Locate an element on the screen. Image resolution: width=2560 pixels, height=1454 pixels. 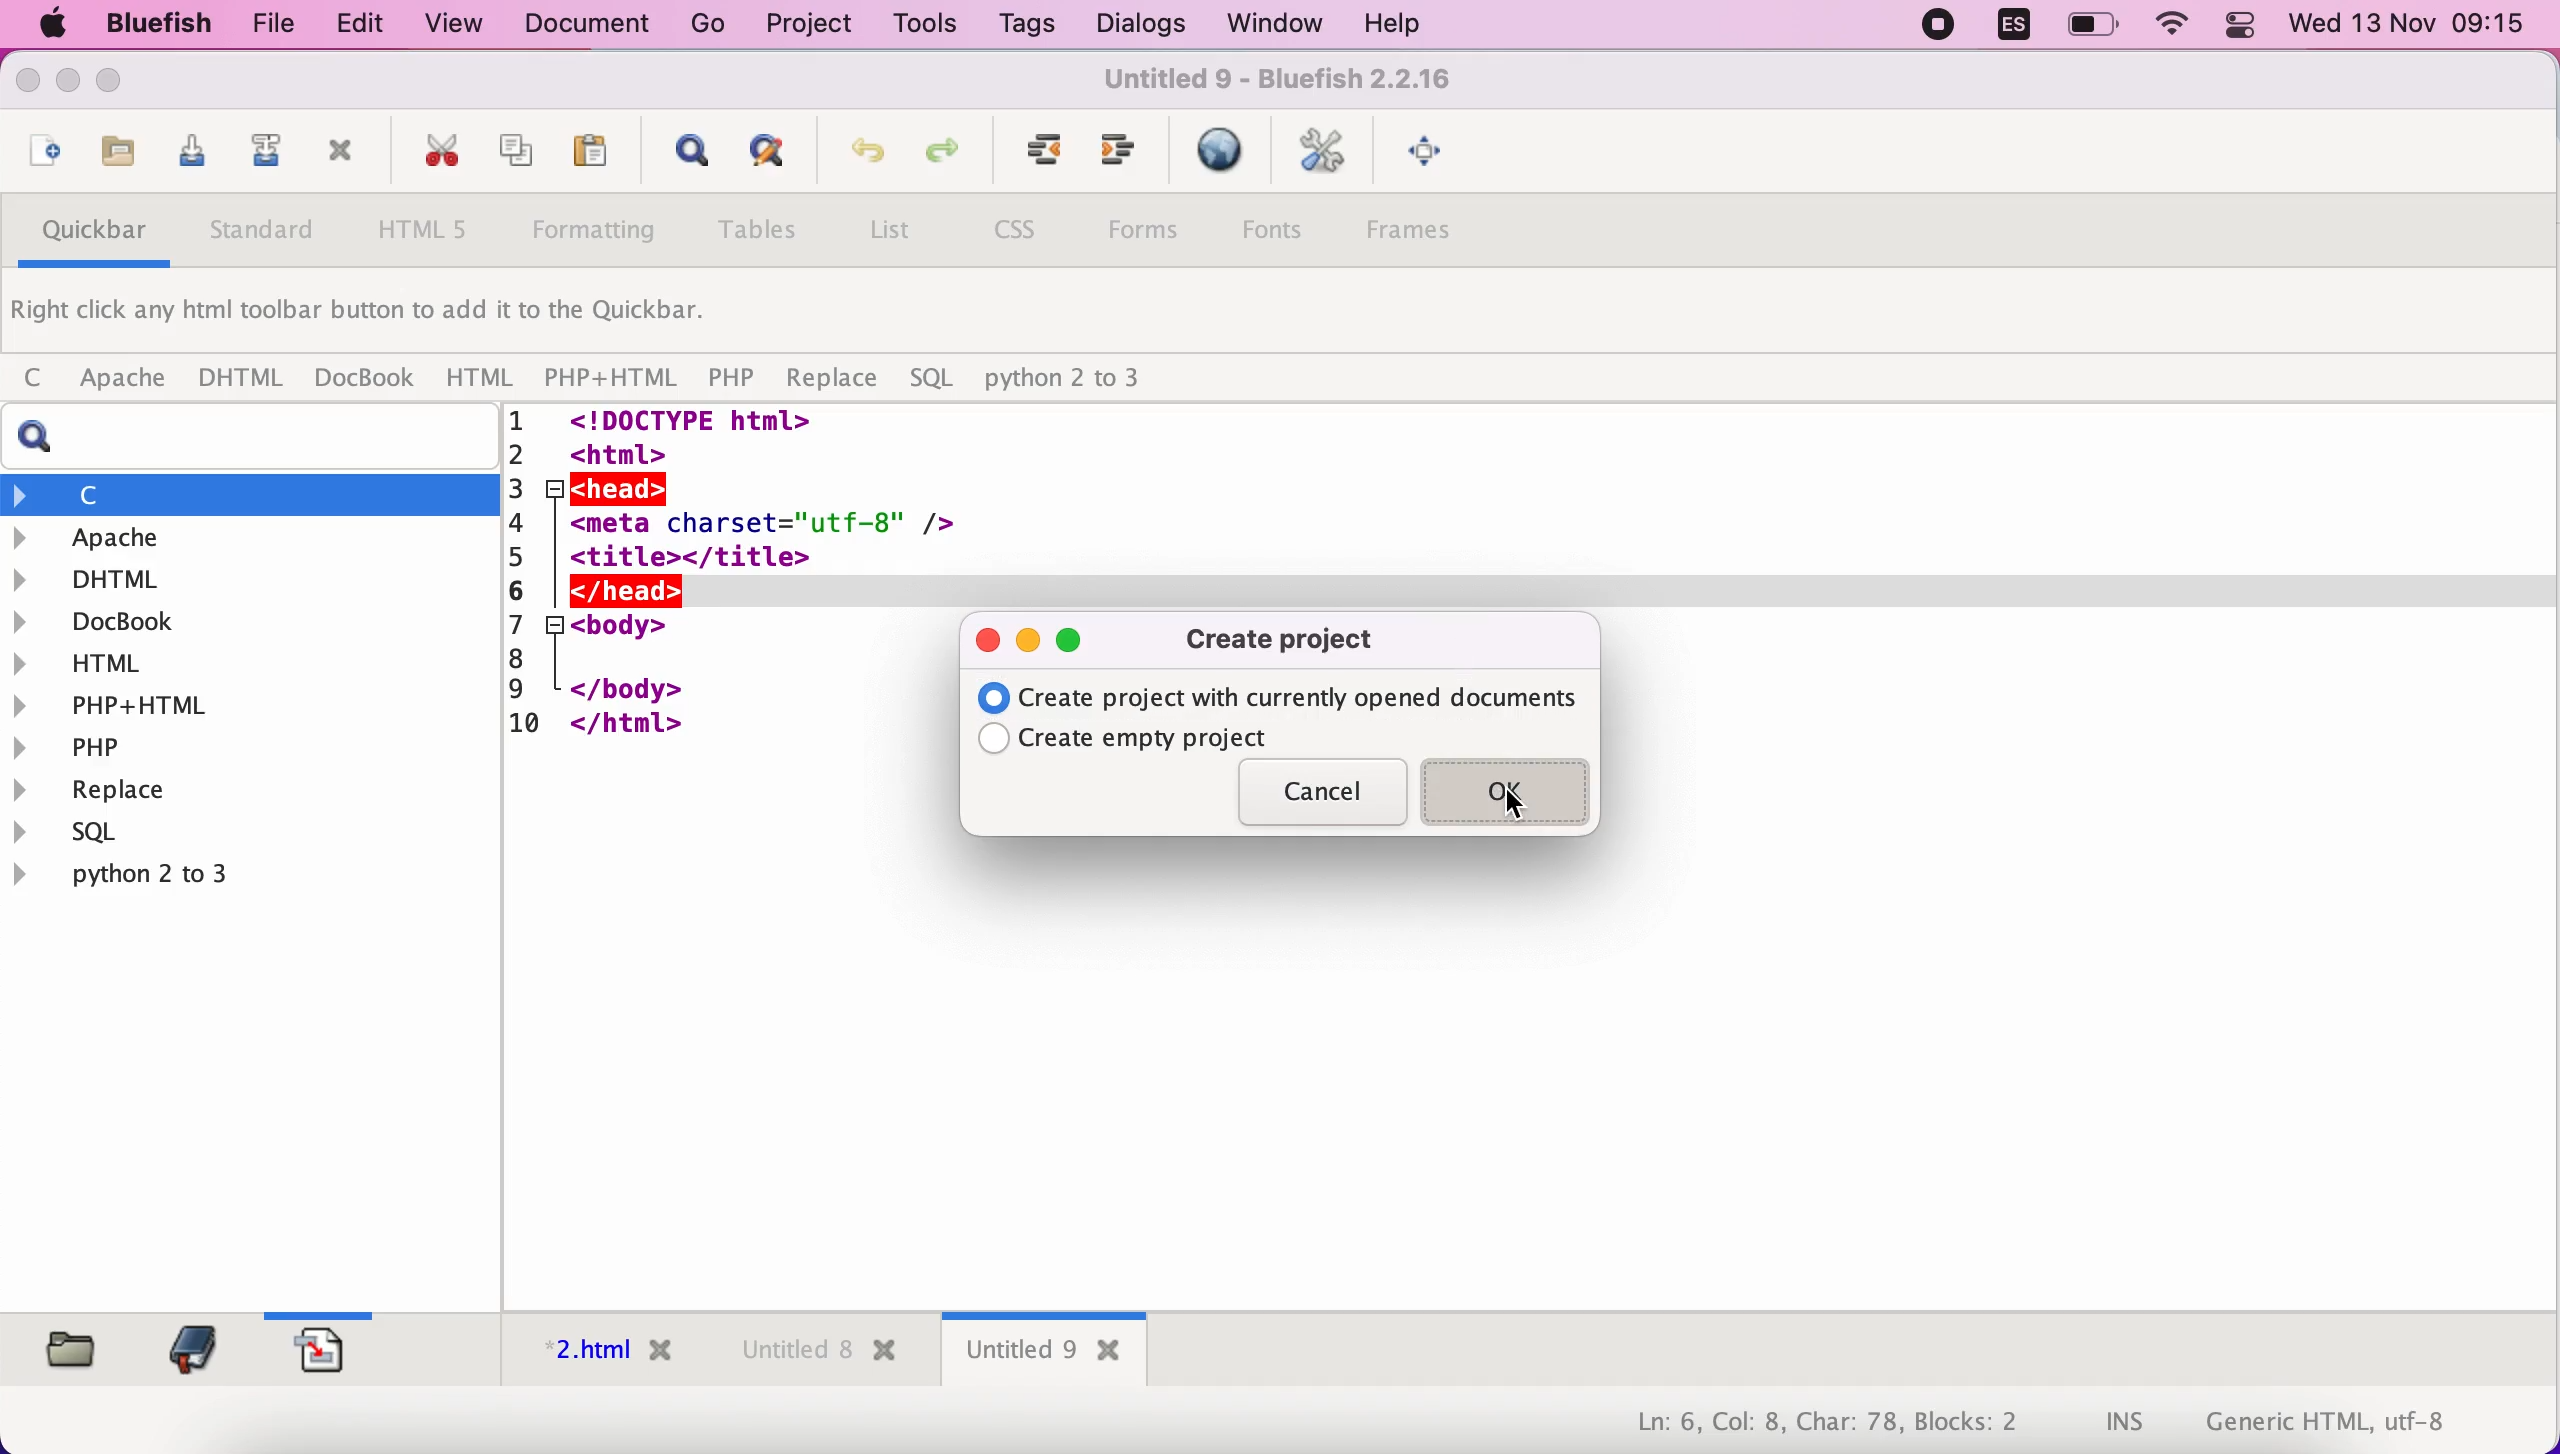
tab is located at coordinates (813, 1354).